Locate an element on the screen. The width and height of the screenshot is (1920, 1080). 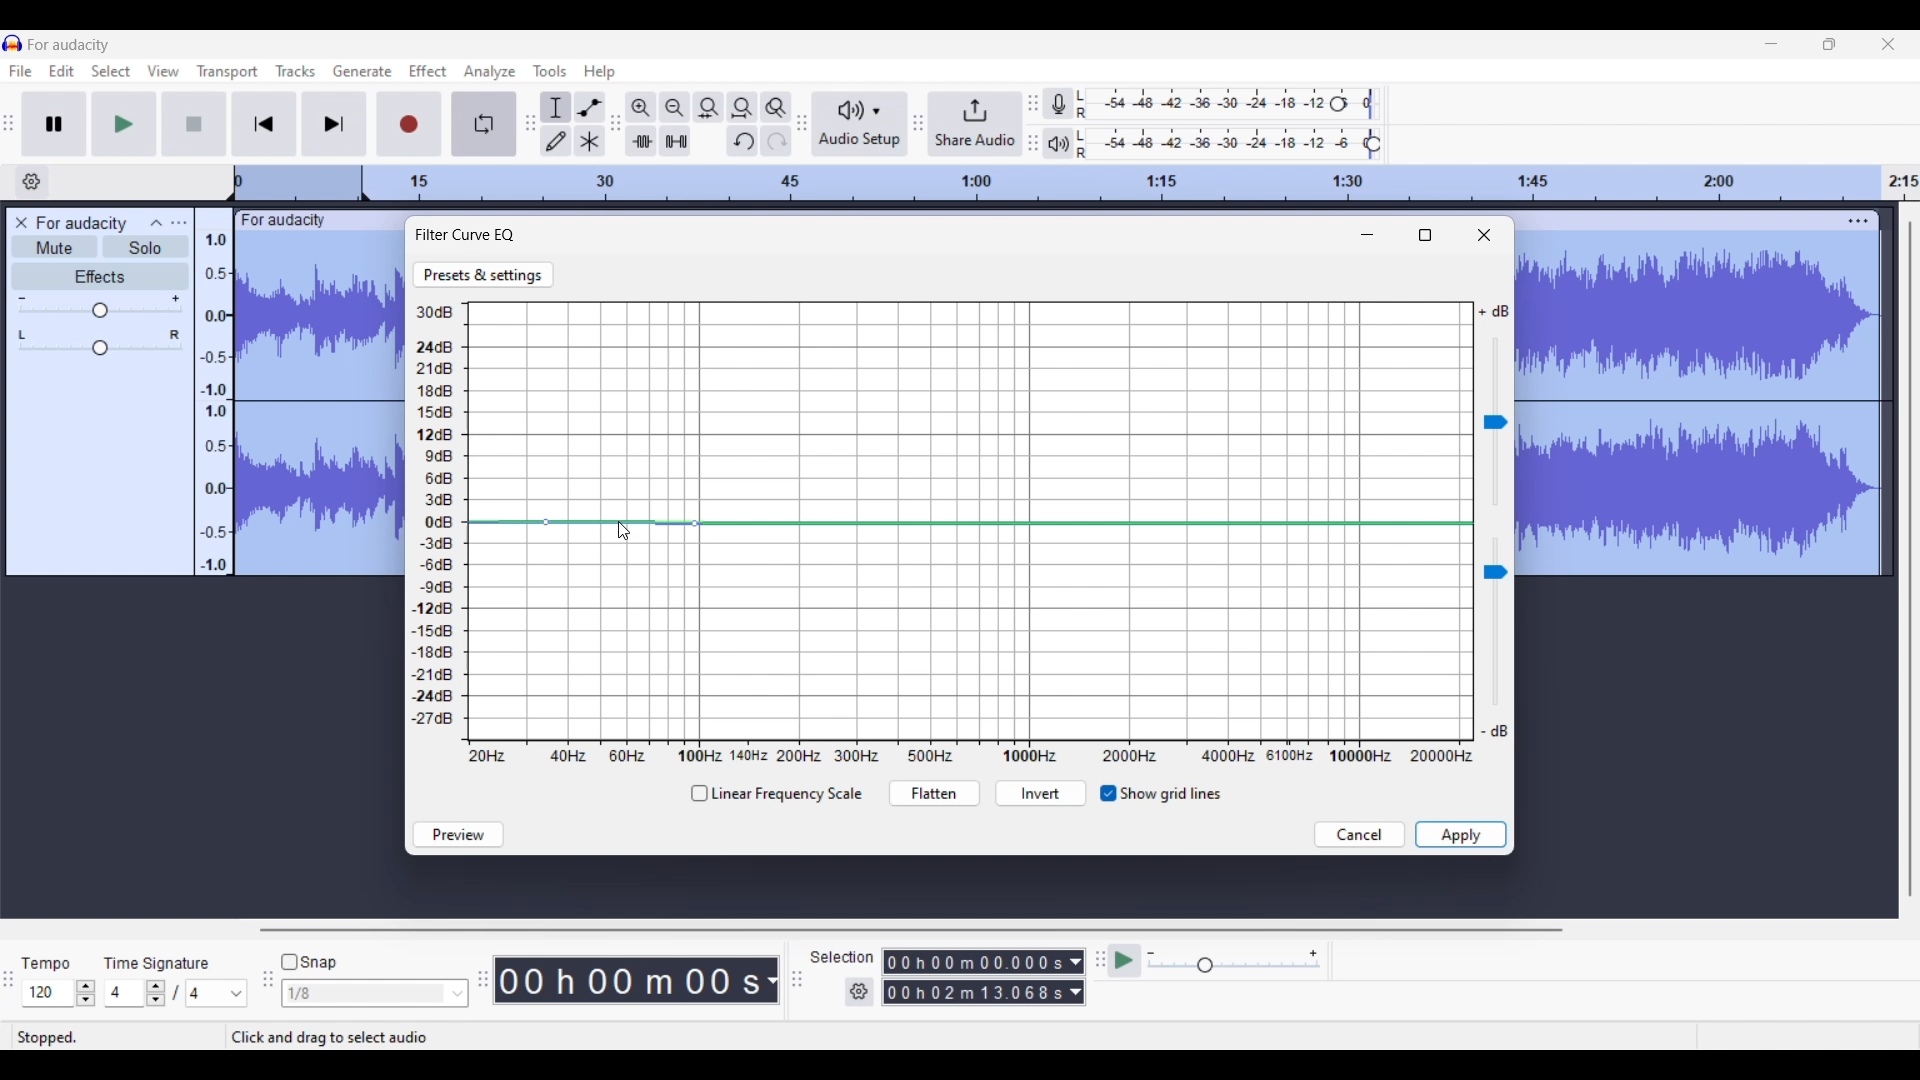
Type in time signature is located at coordinates (126, 994).